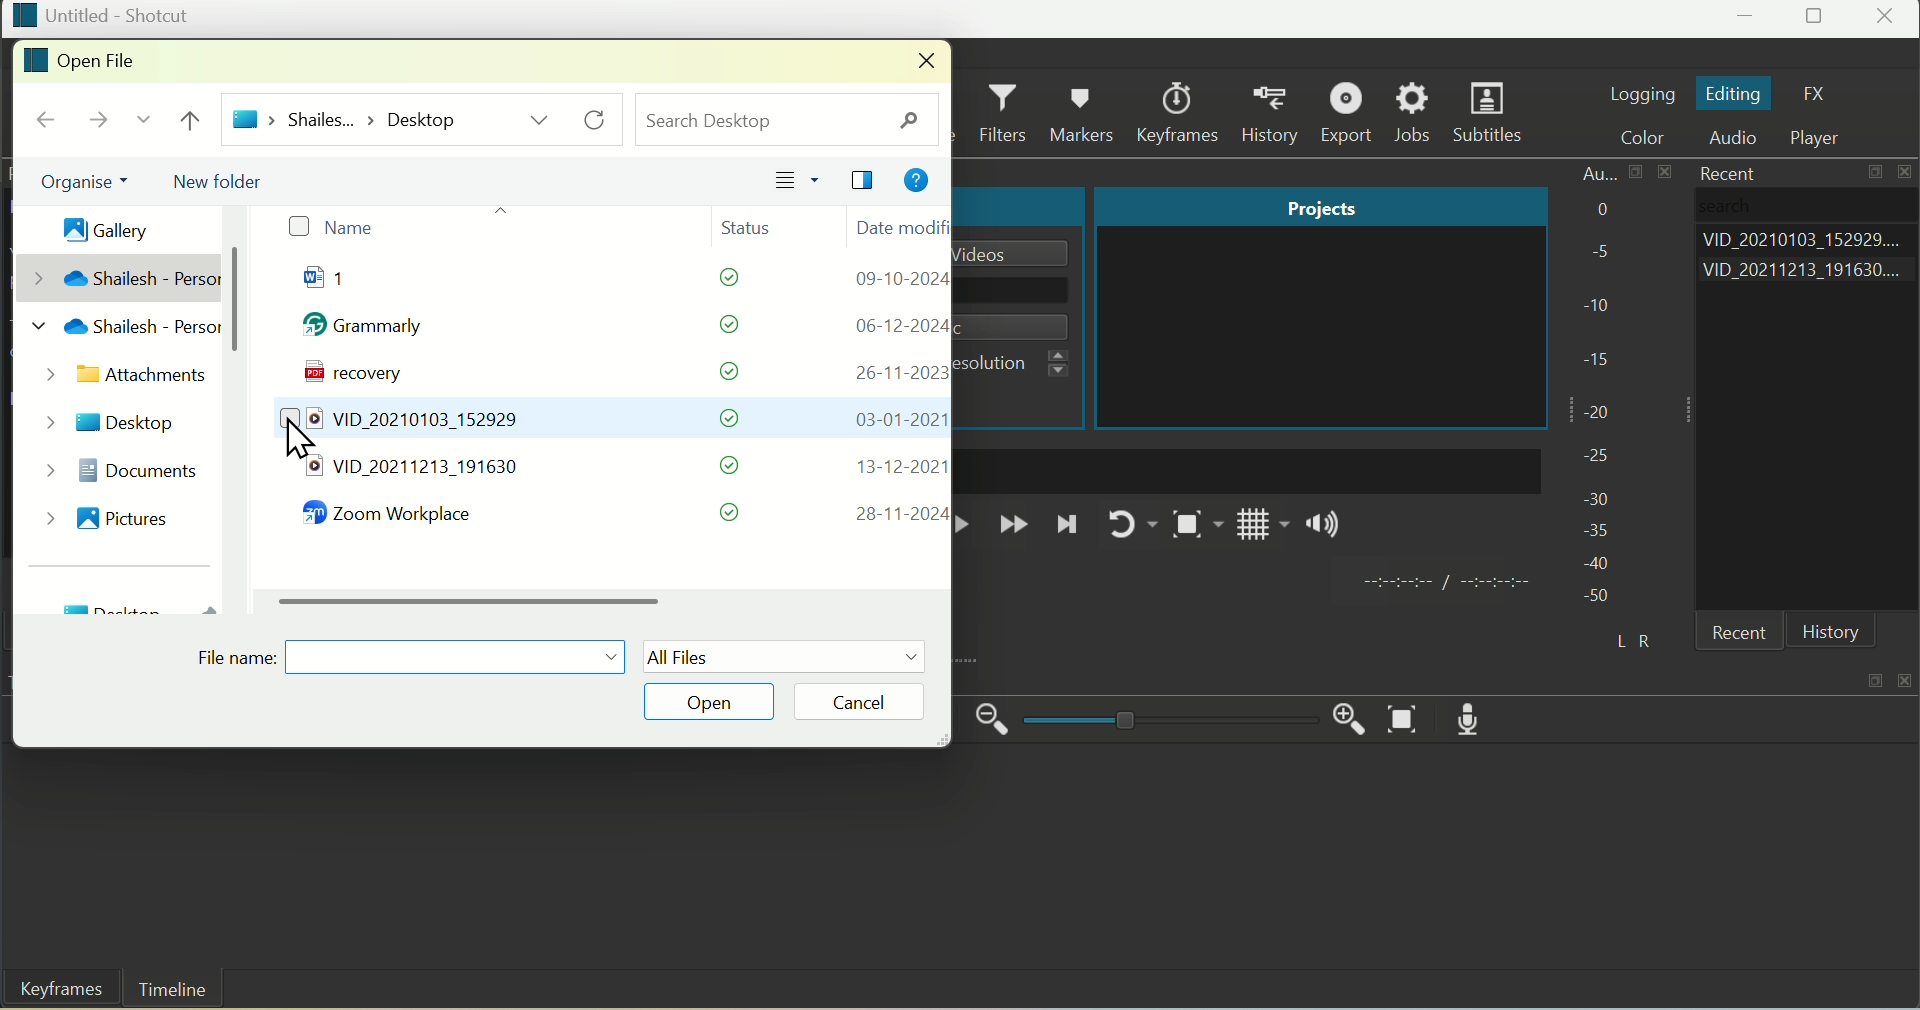 This screenshot has width=1920, height=1010. Describe the element at coordinates (993, 720) in the screenshot. I see `Zoom out` at that location.